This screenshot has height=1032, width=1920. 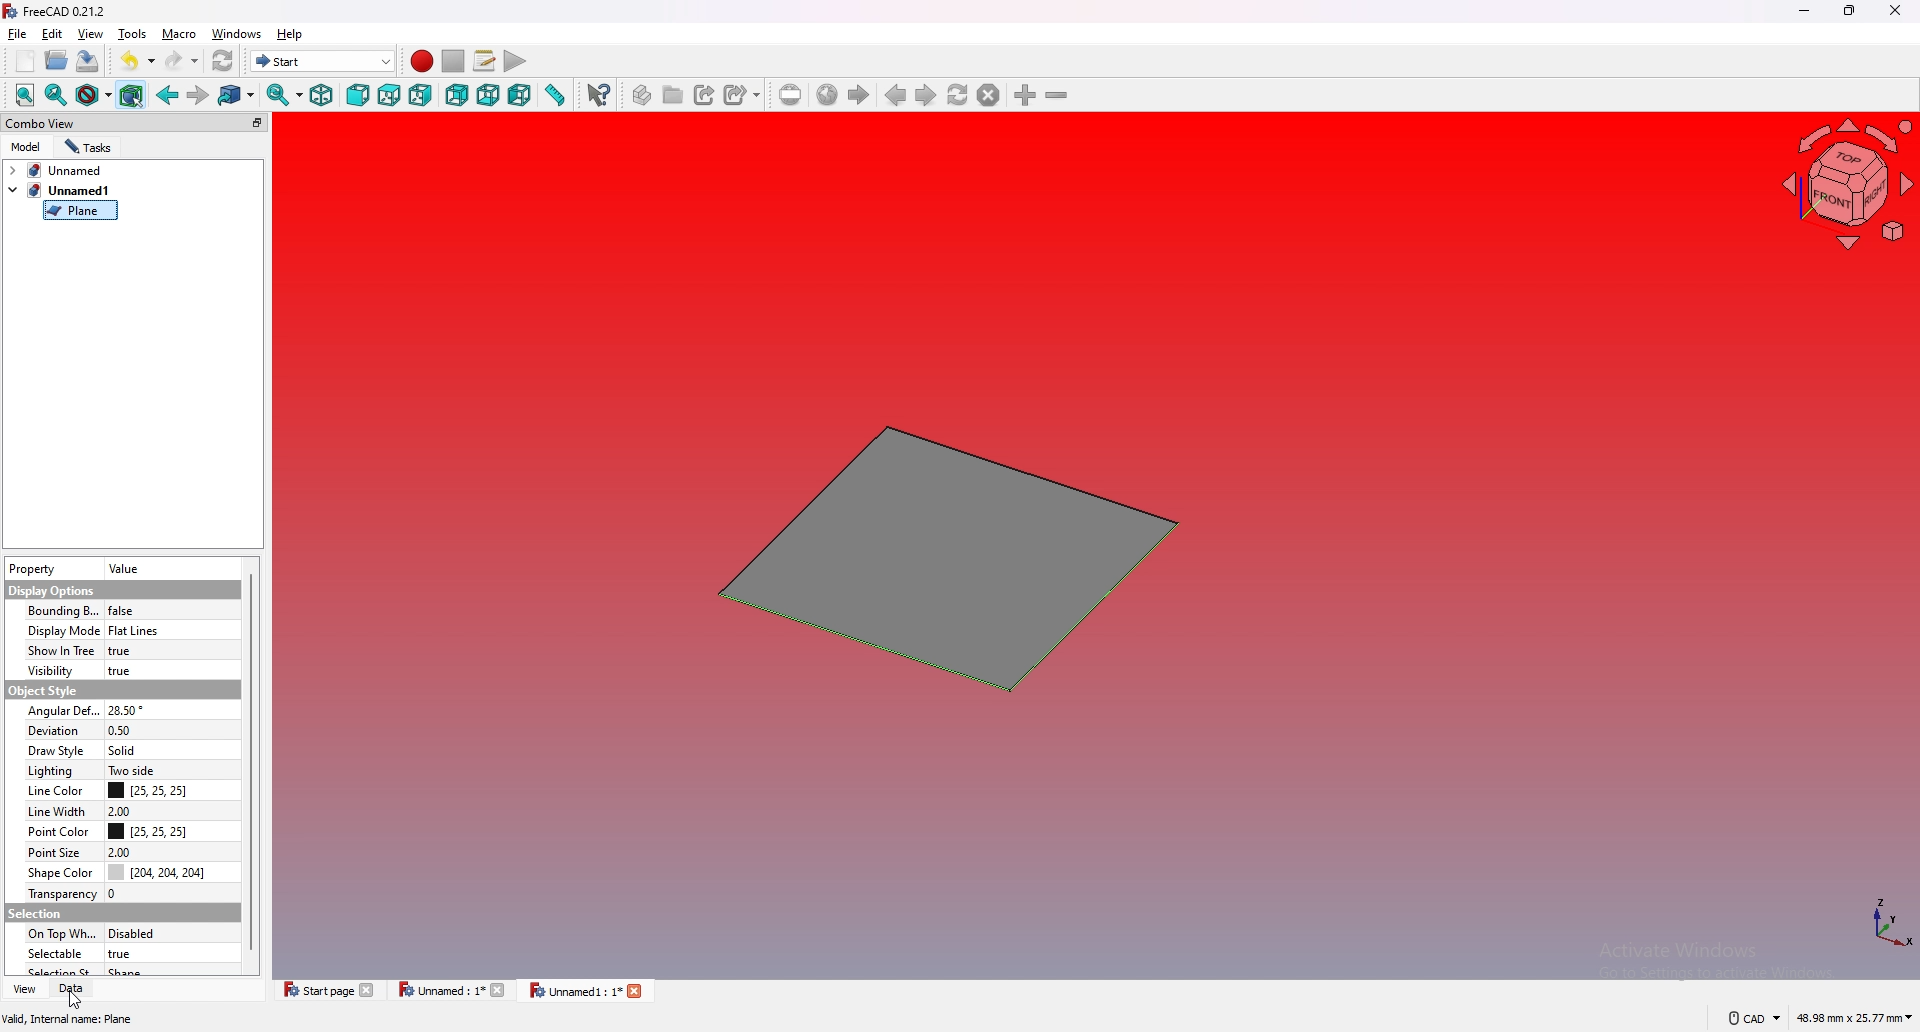 What do you see at coordinates (389, 96) in the screenshot?
I see `top` at bounding box center [389, 96].